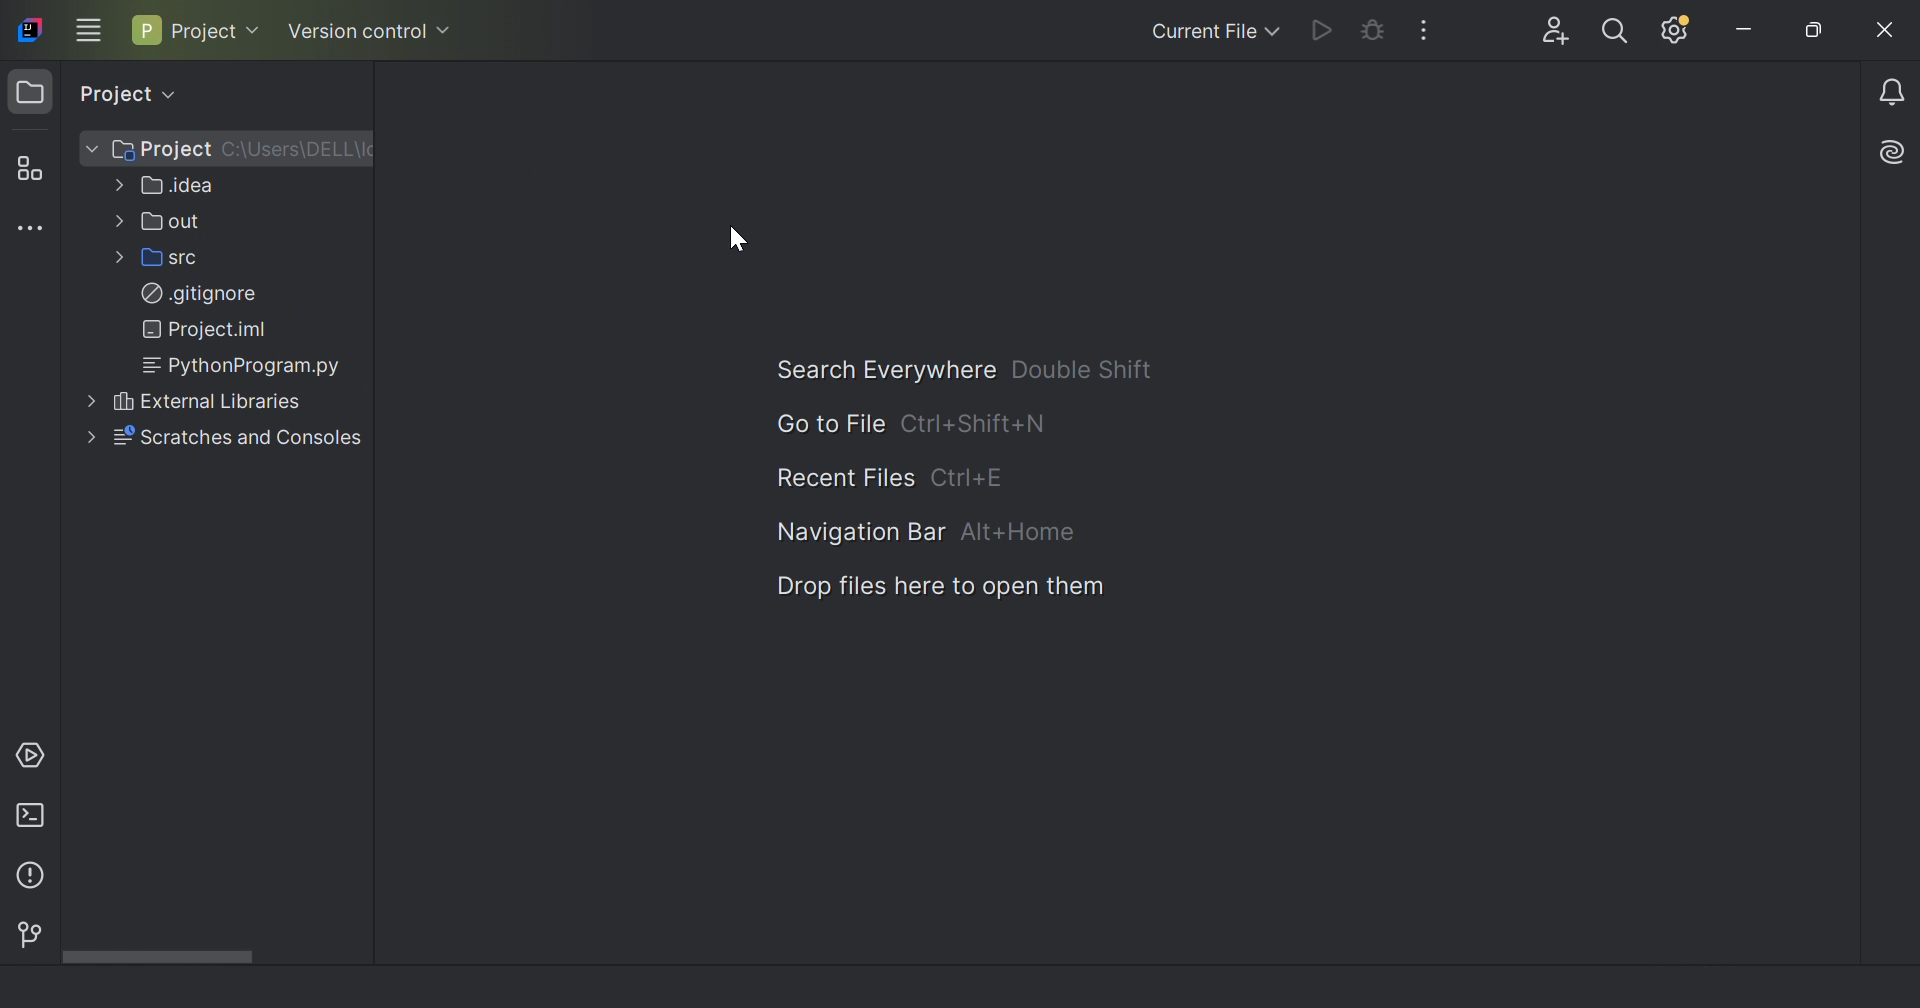  I want to click on Version control, so click(371, 30).